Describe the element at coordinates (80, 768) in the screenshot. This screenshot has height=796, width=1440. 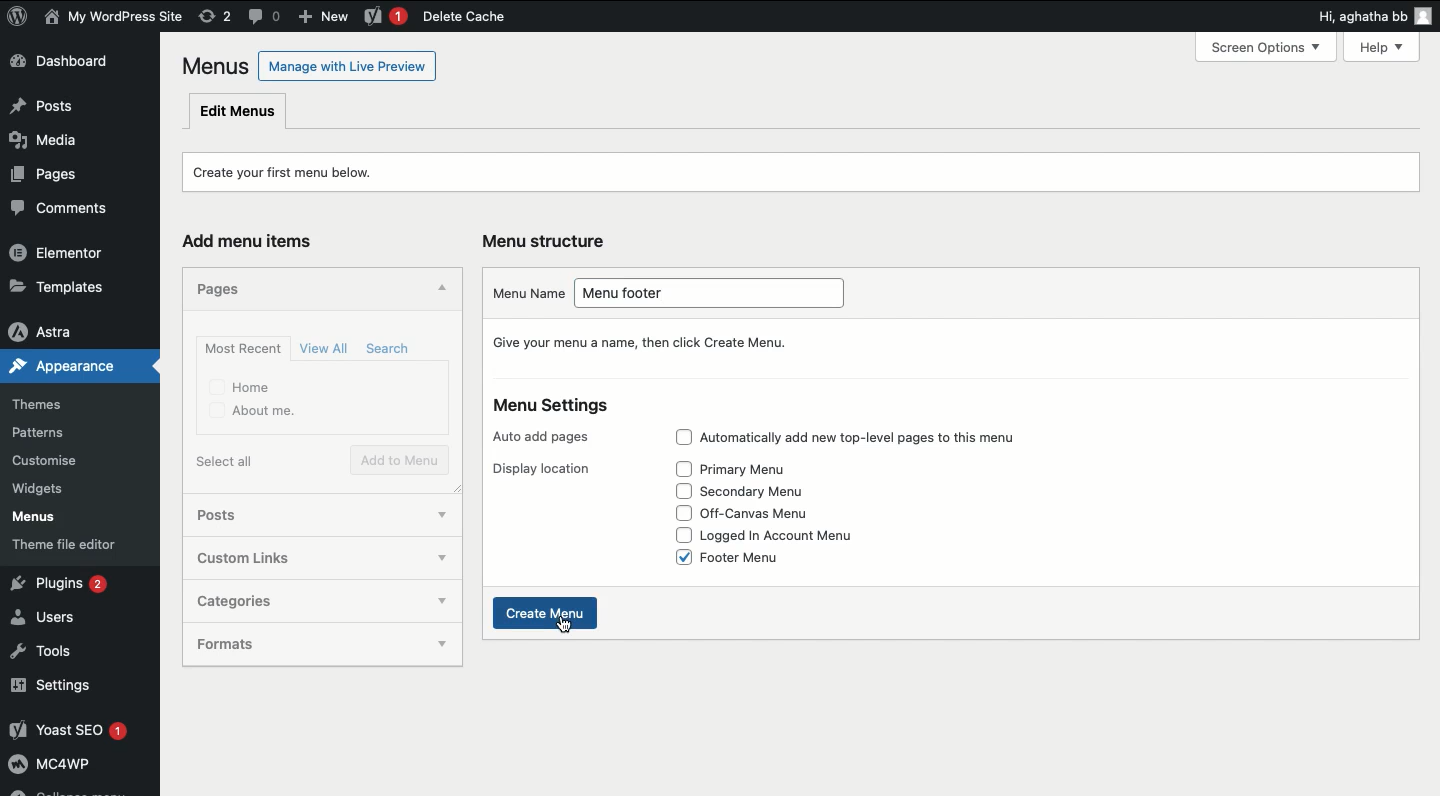
I see `Mcawp` at that location.